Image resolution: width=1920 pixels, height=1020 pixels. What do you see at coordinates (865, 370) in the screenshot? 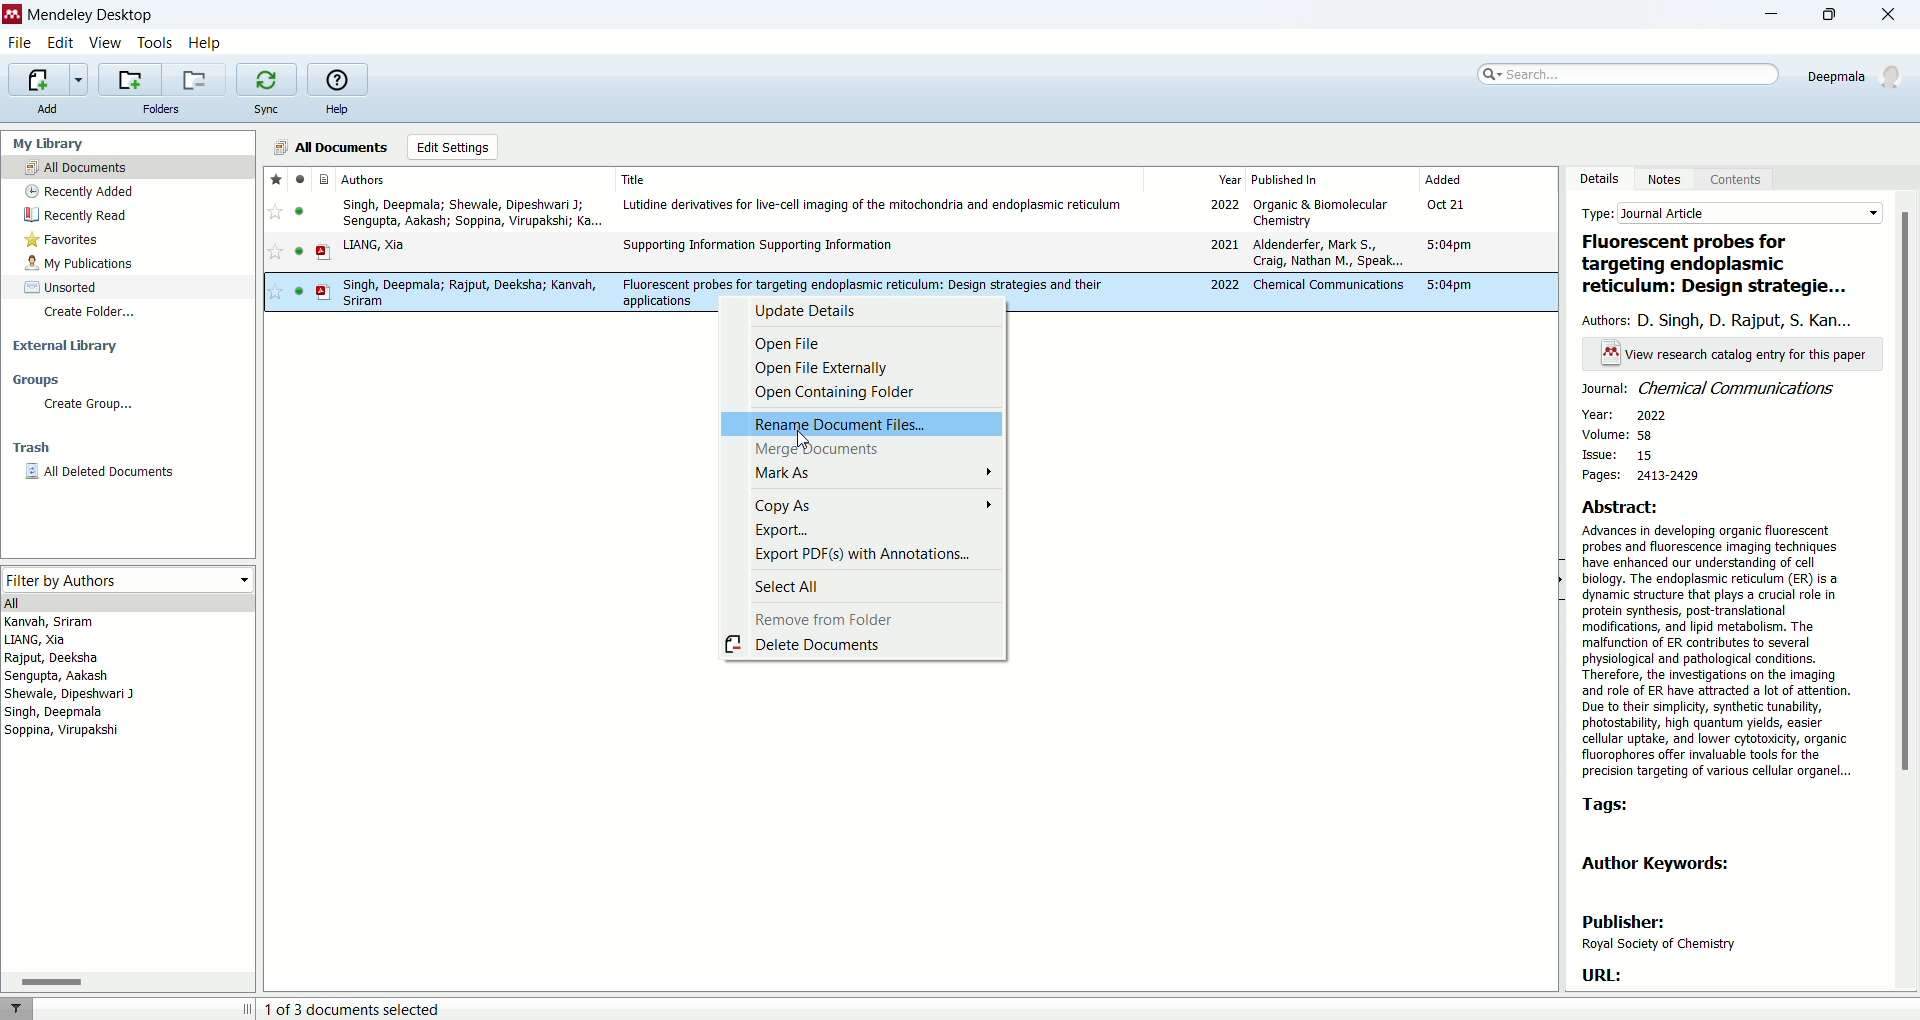
I see `open file externally` at bounding box center [865, 370].